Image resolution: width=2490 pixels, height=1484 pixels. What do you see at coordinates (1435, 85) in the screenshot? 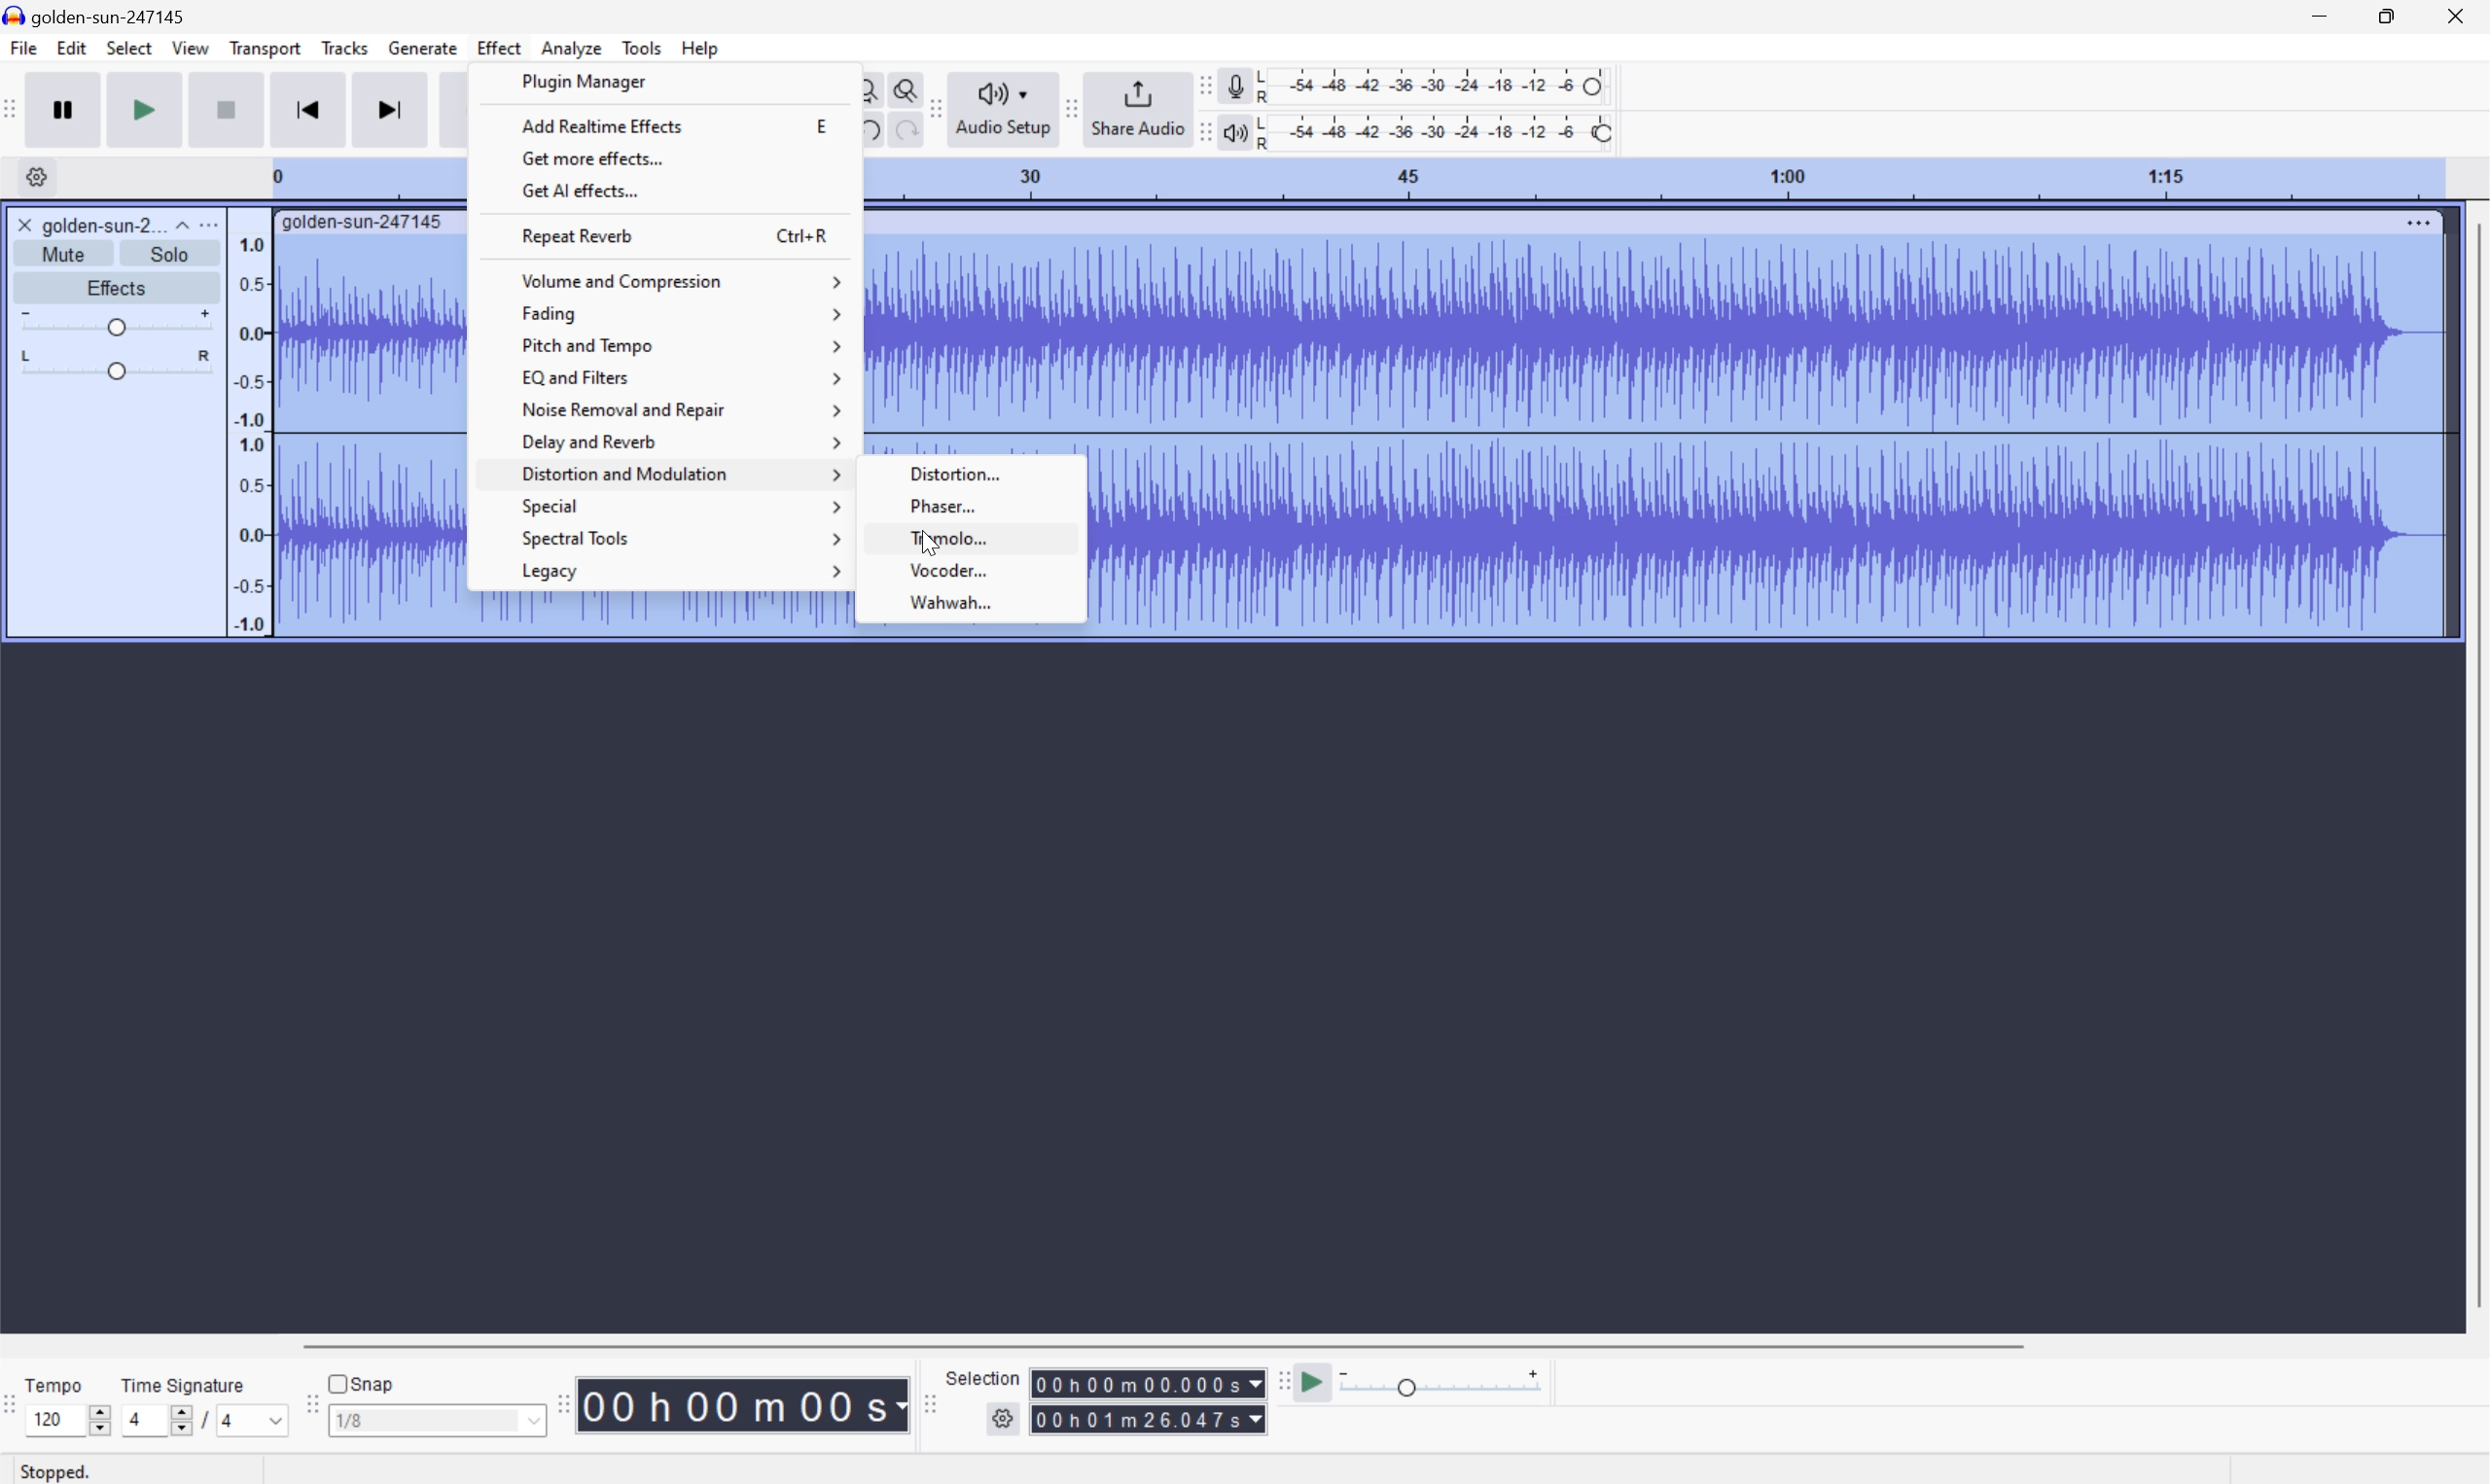
I see `Recording level: 62%` at bounding box center [1435, 85].